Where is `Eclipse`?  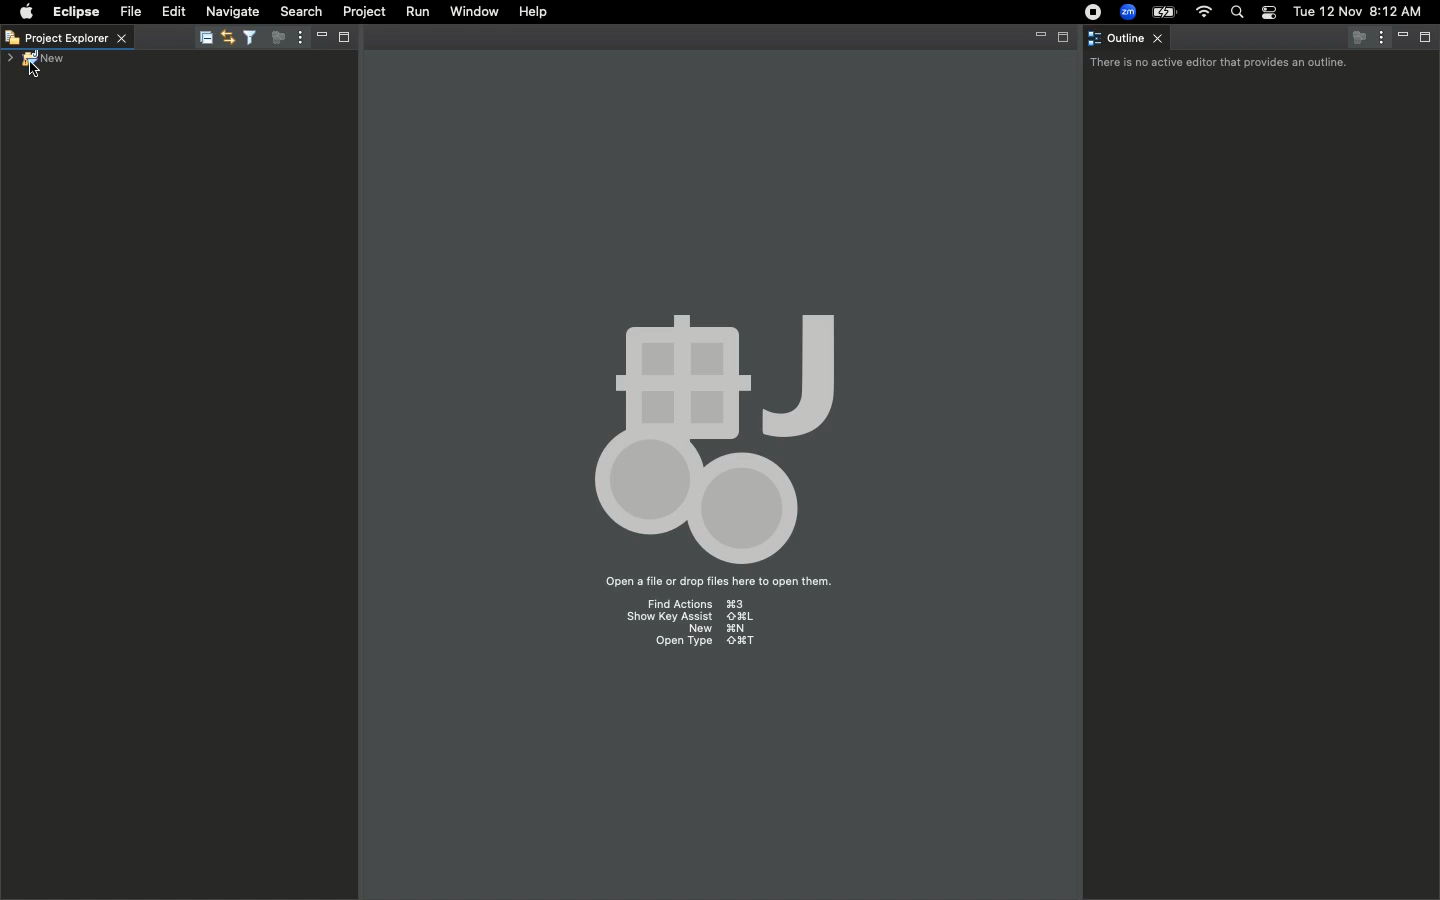
Eclipse is located at coordinates (76, 13).